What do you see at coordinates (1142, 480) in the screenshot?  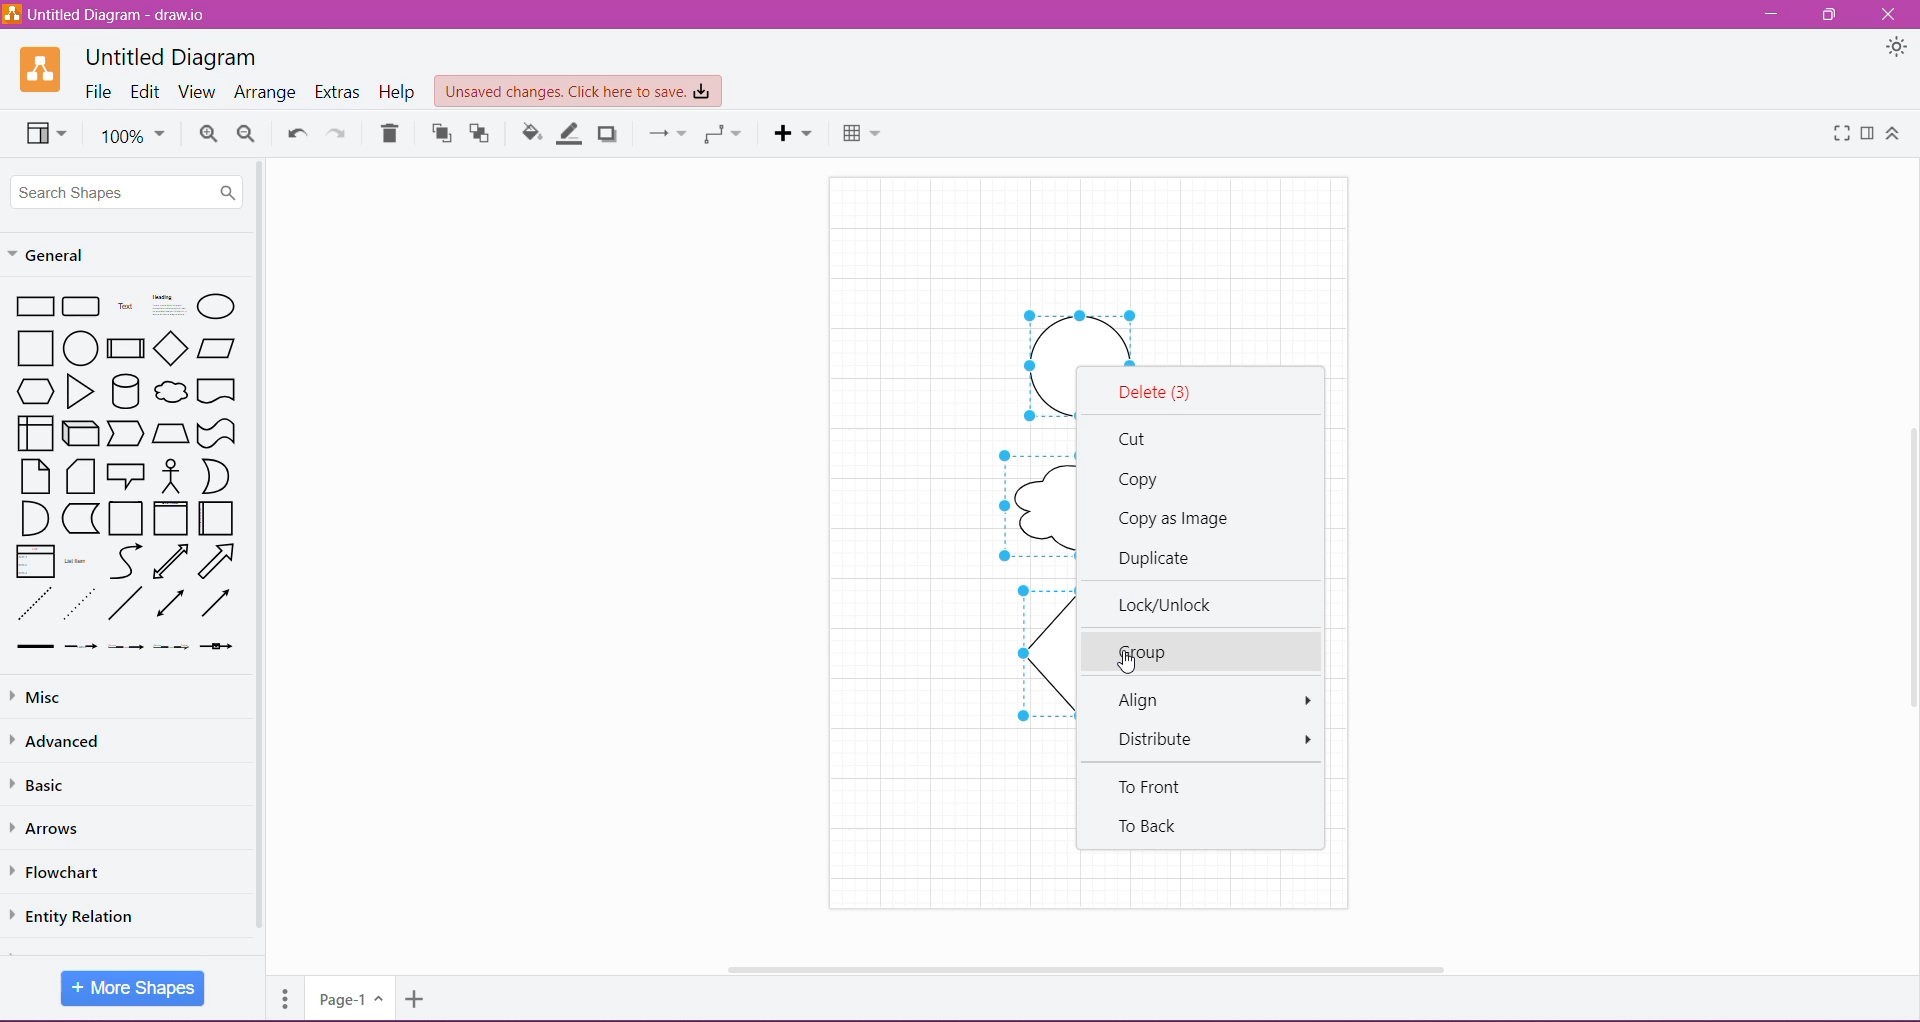 I see `Copy` at bounding box center [1142, 480].